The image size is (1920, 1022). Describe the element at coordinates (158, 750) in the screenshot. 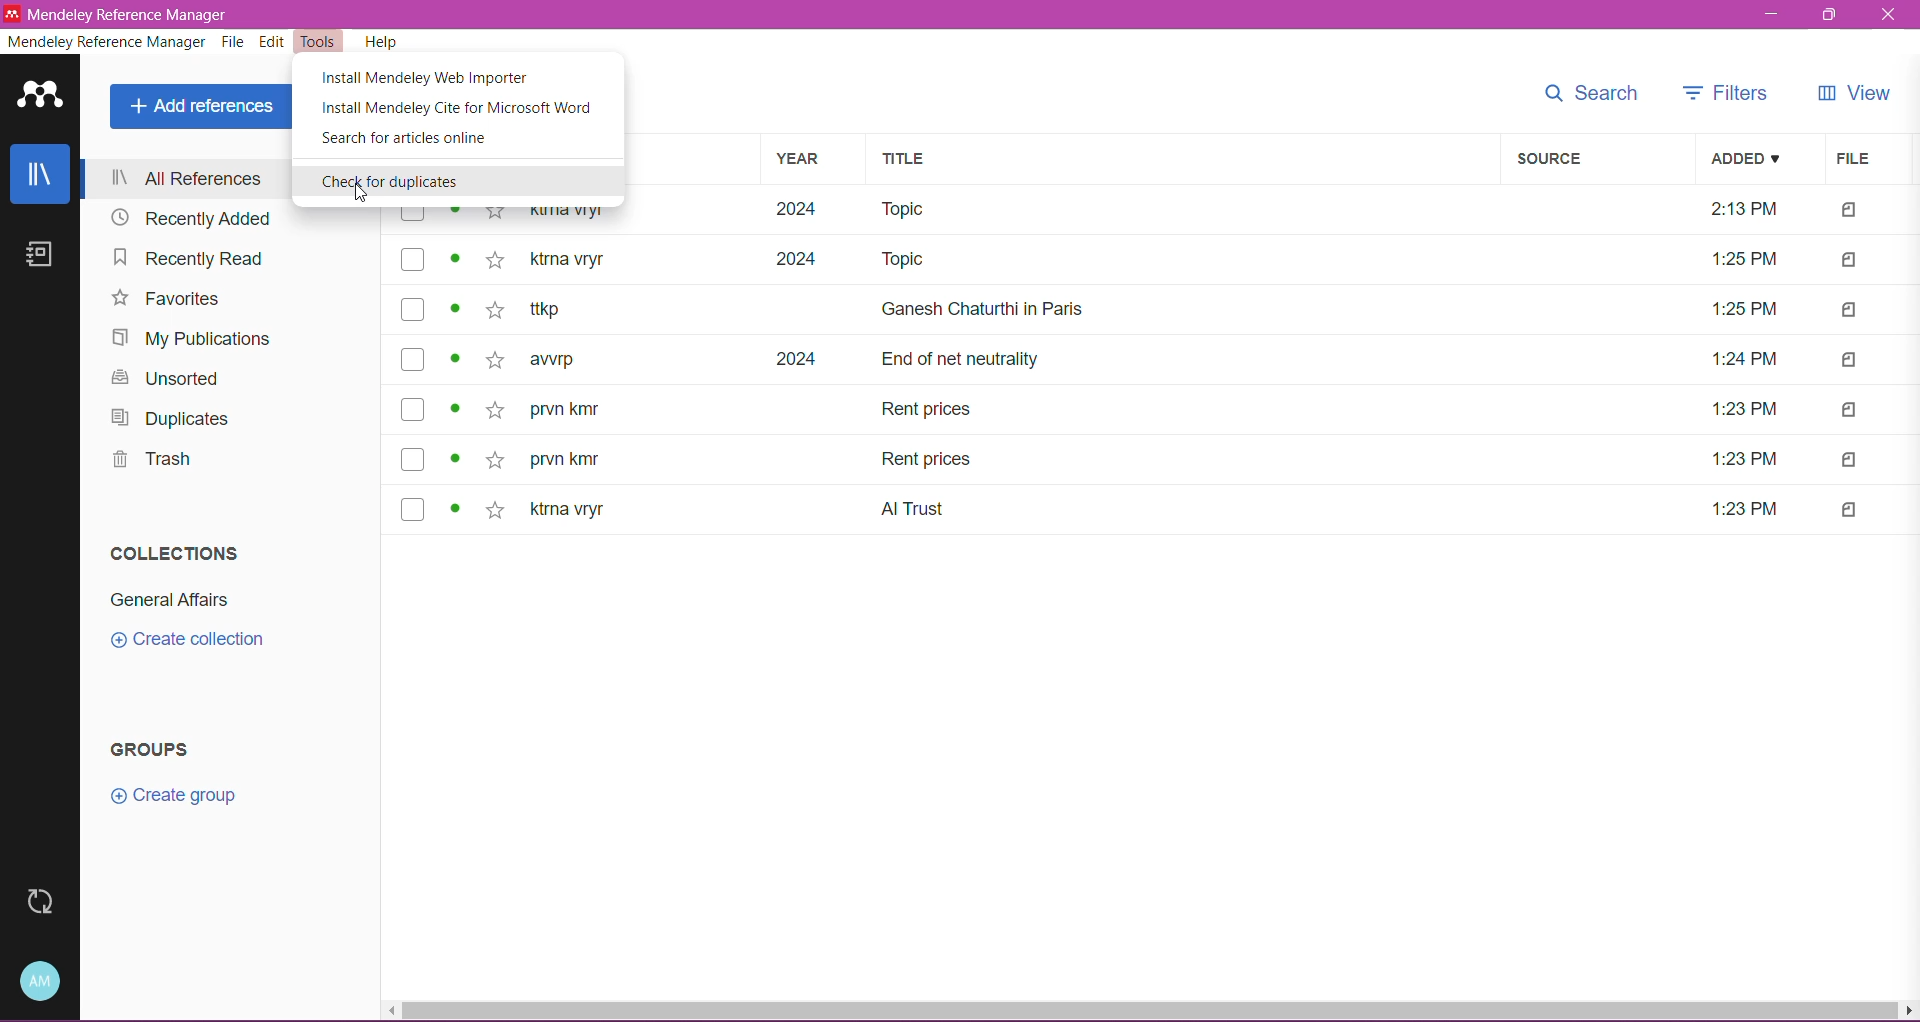

I see `Groups` at that location.